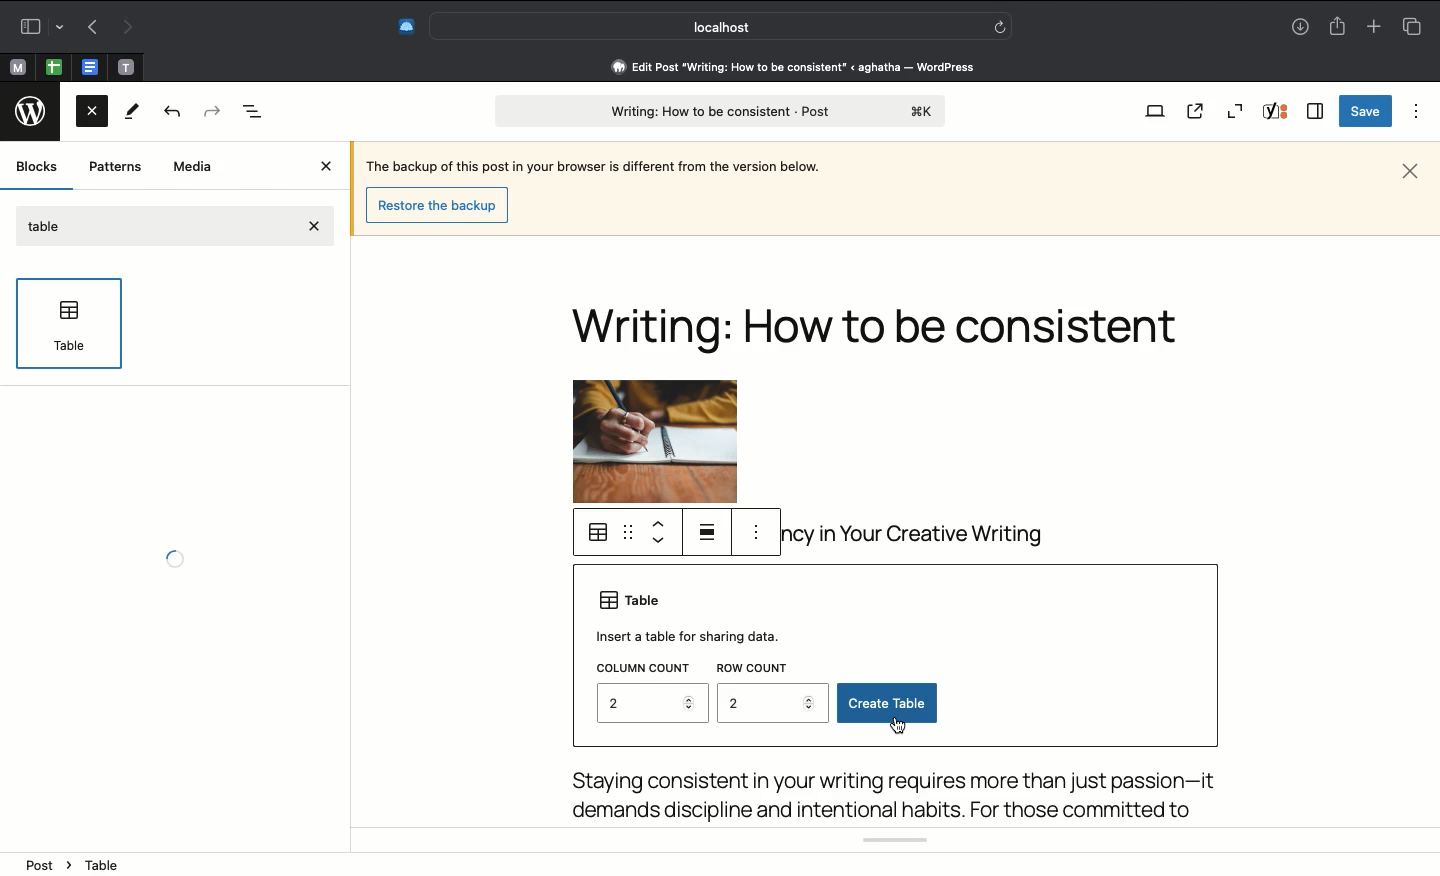 This screenshot has height=876, width=1440. What do you see at coordinates (67, 325) in the screenshot?
I see `Table` at bounding box center [67, 325].